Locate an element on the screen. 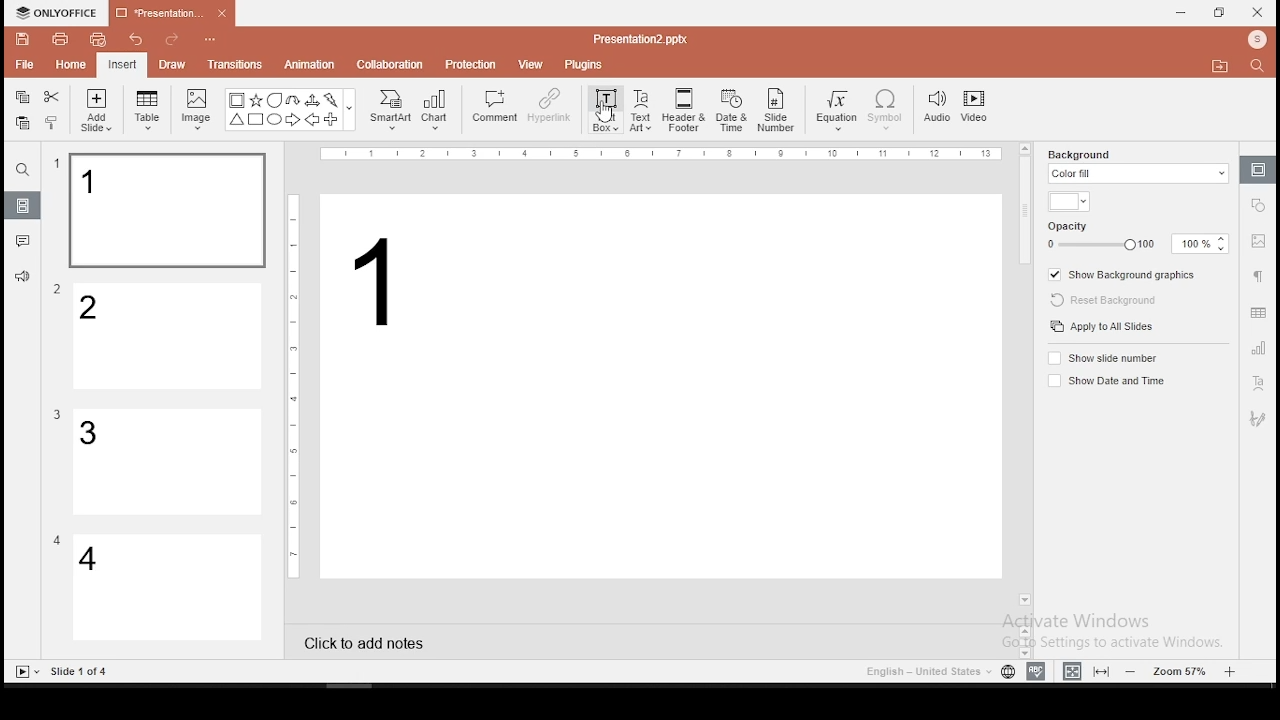  equation is located at coordinates (835, 111).